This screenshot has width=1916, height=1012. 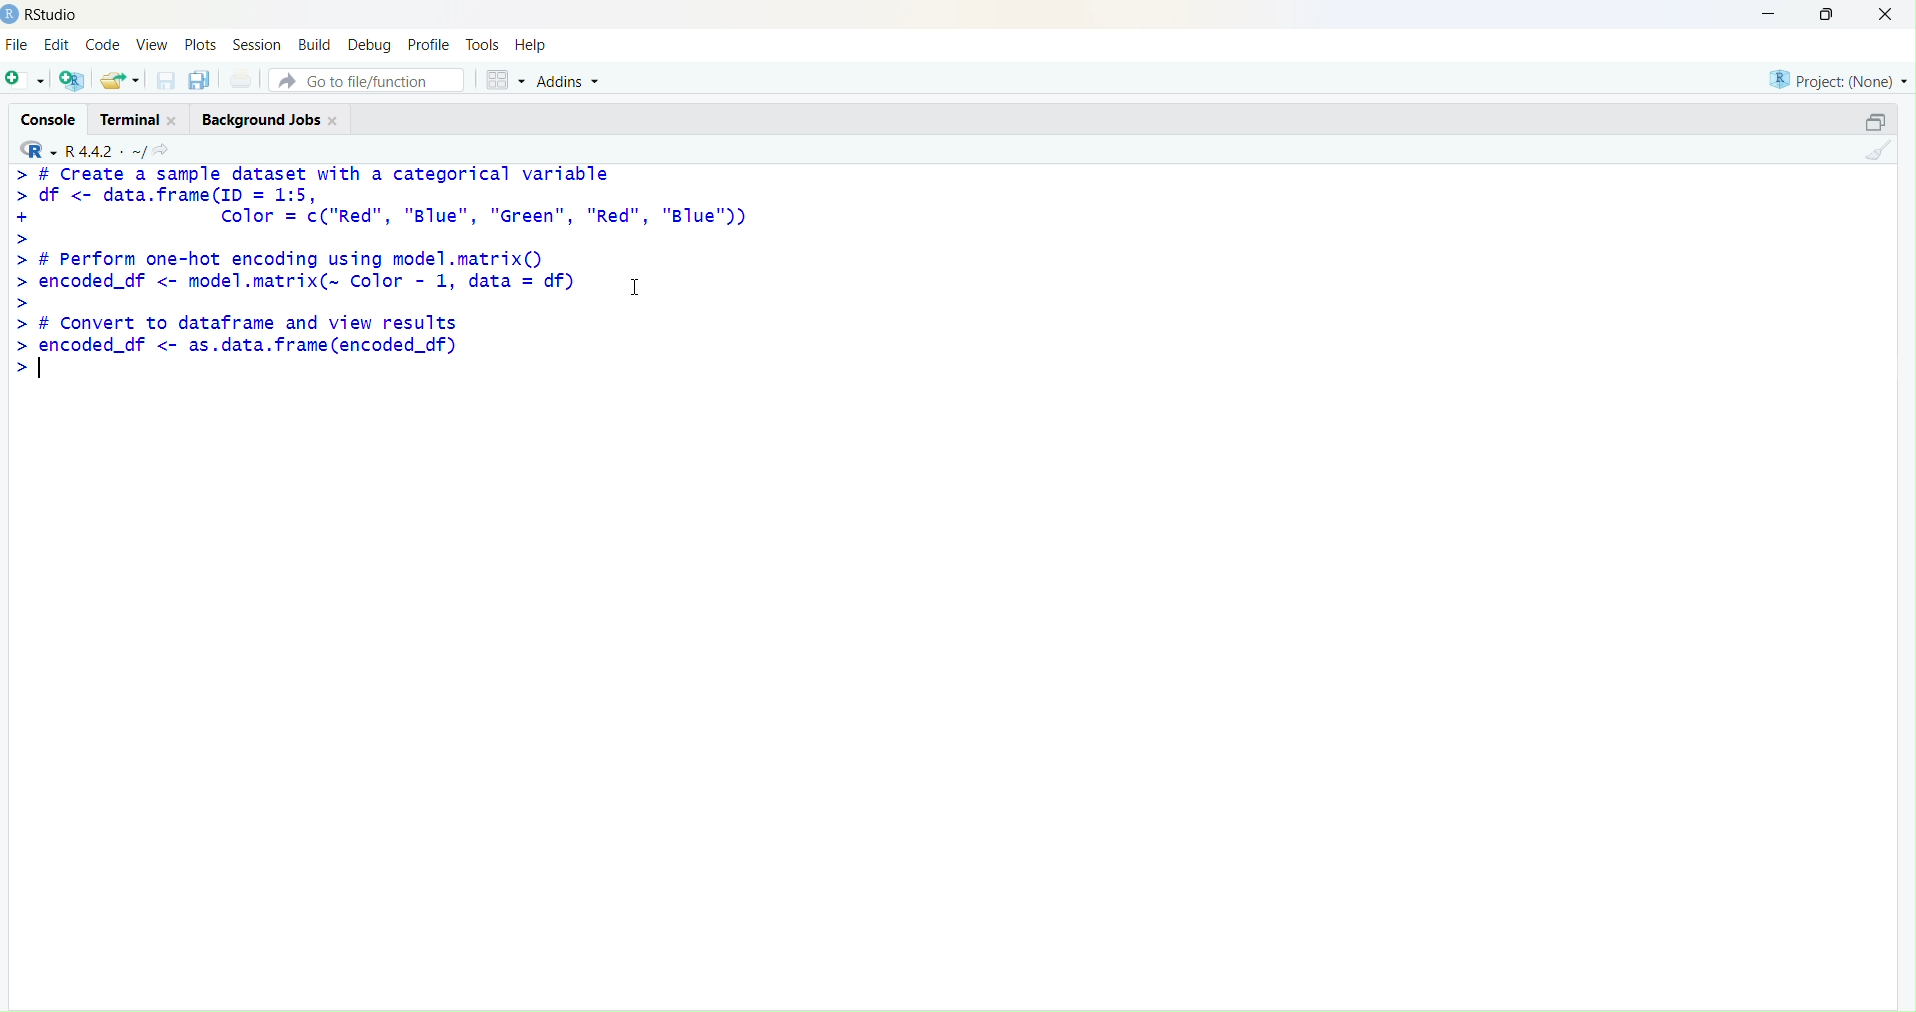 What do you see at coordinates (1769, 14) in the screenshot?
I see `minimise` at bounding box center [1769, 14].